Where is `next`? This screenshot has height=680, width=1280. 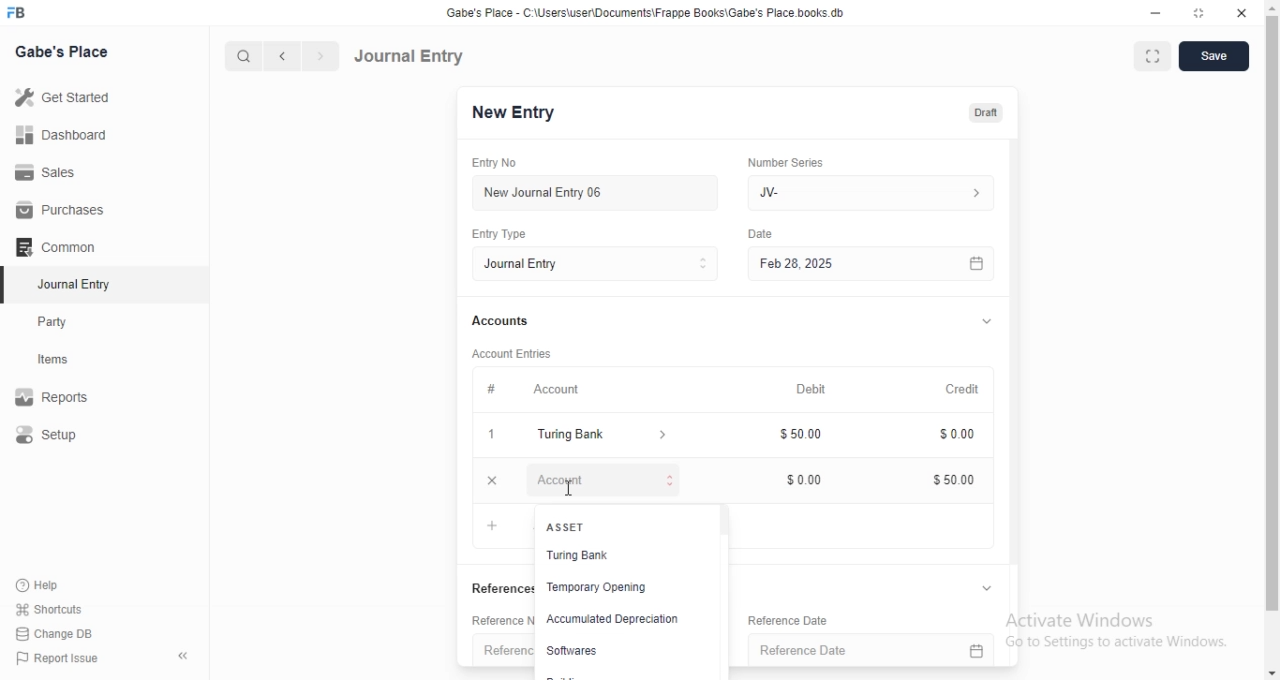 next is located at coordinates (318, 57).